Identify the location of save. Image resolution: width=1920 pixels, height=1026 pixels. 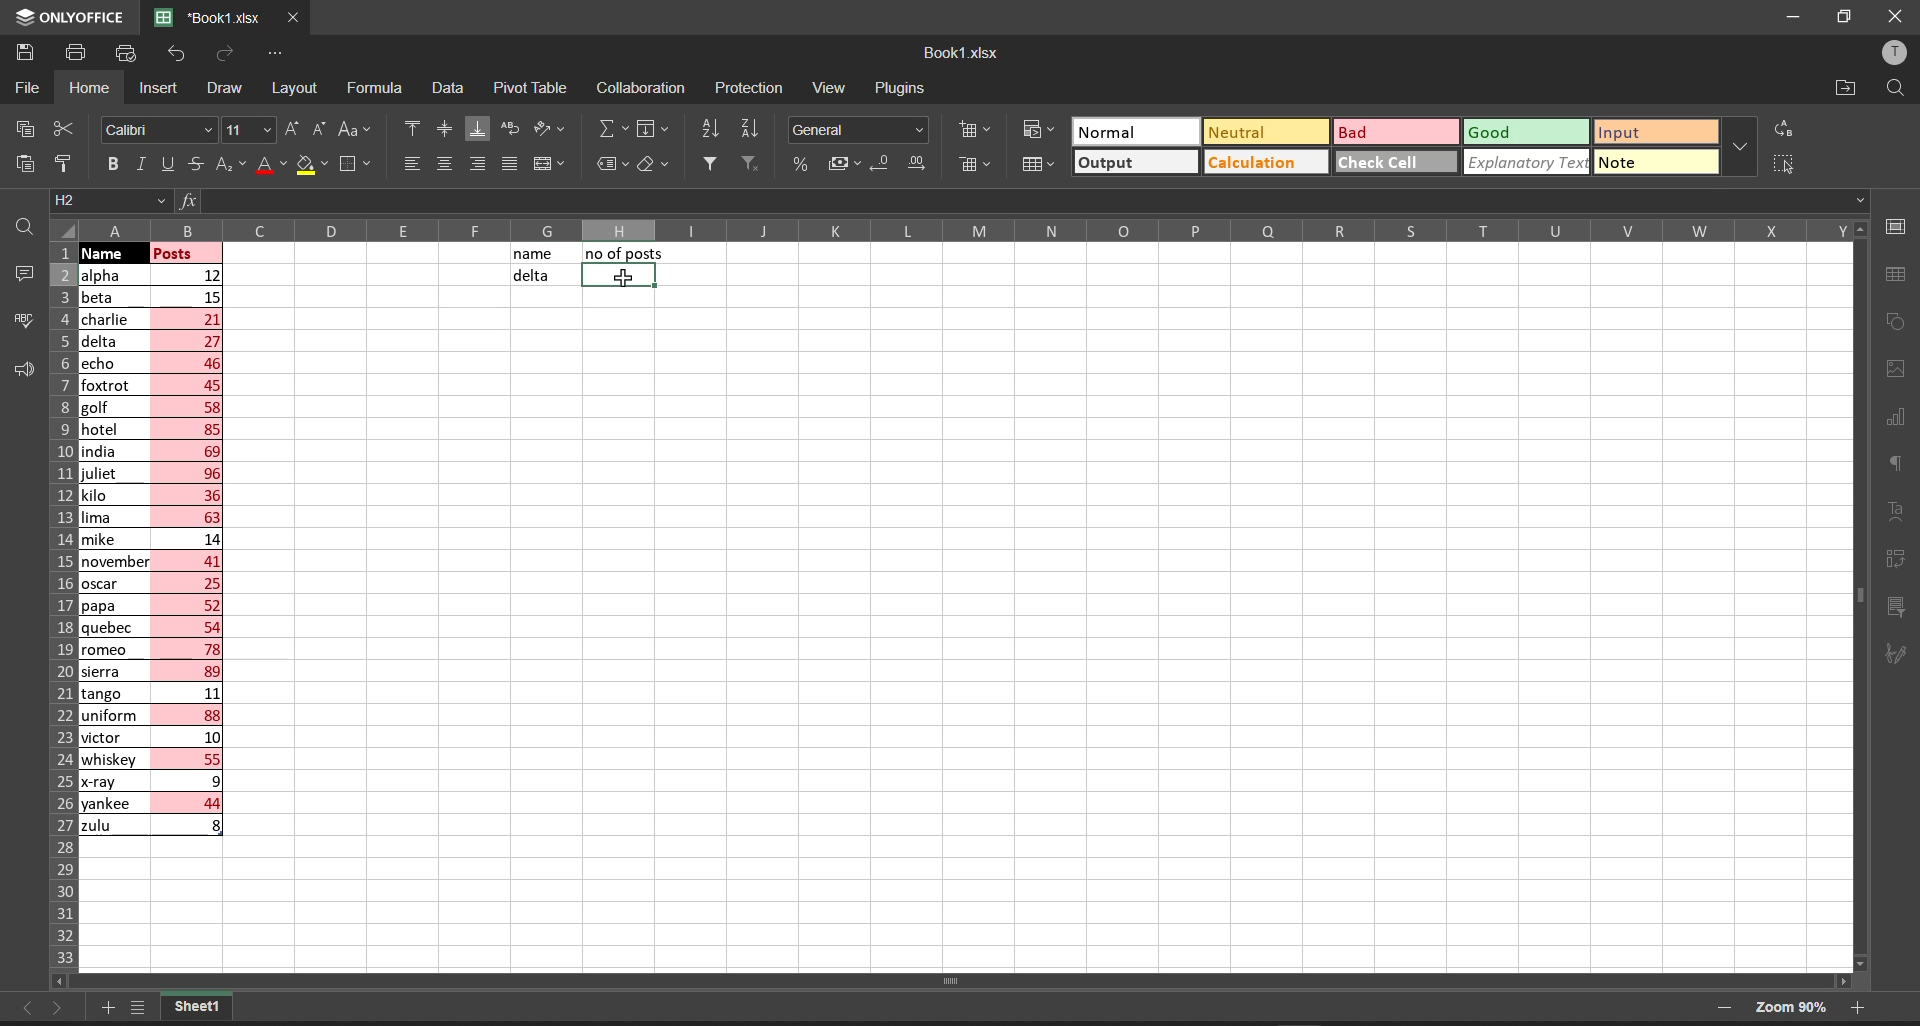
(24, 53).